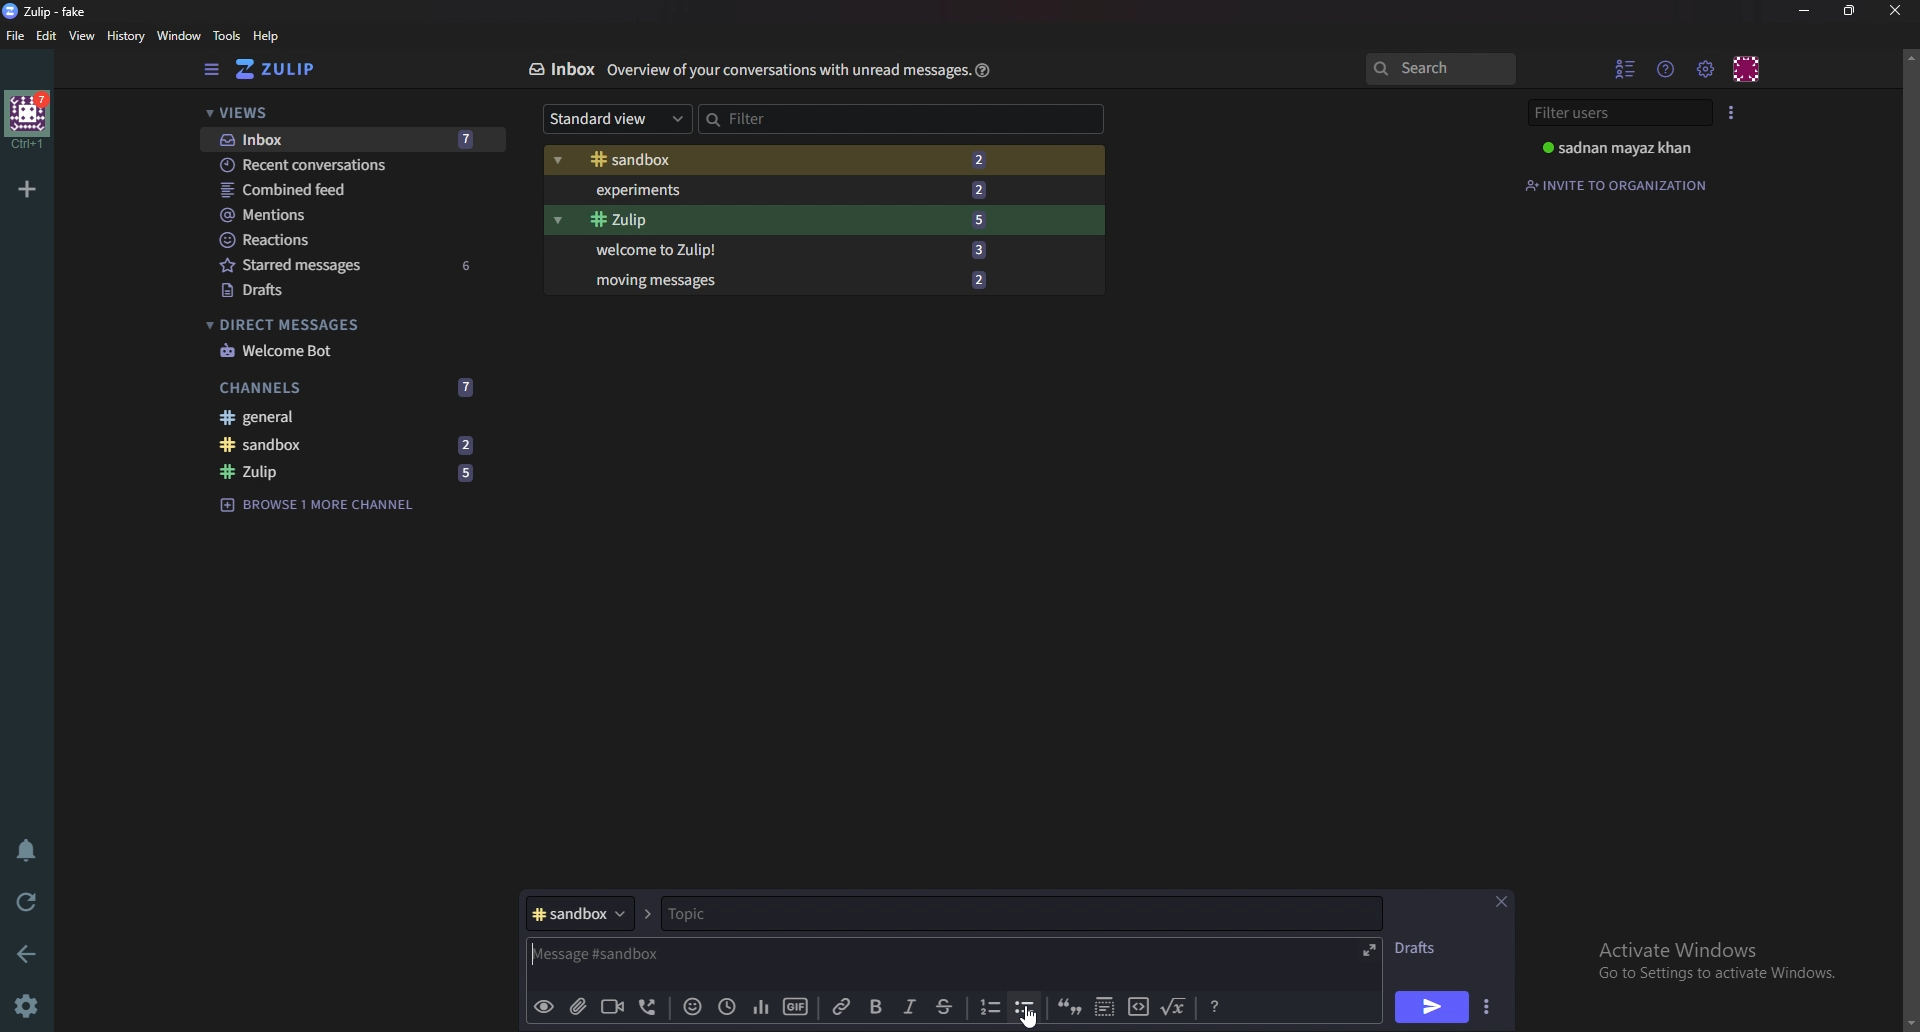 The height and width of the screenshot is (1032, 1920). I want to click on Mentions, so click(351, 215).